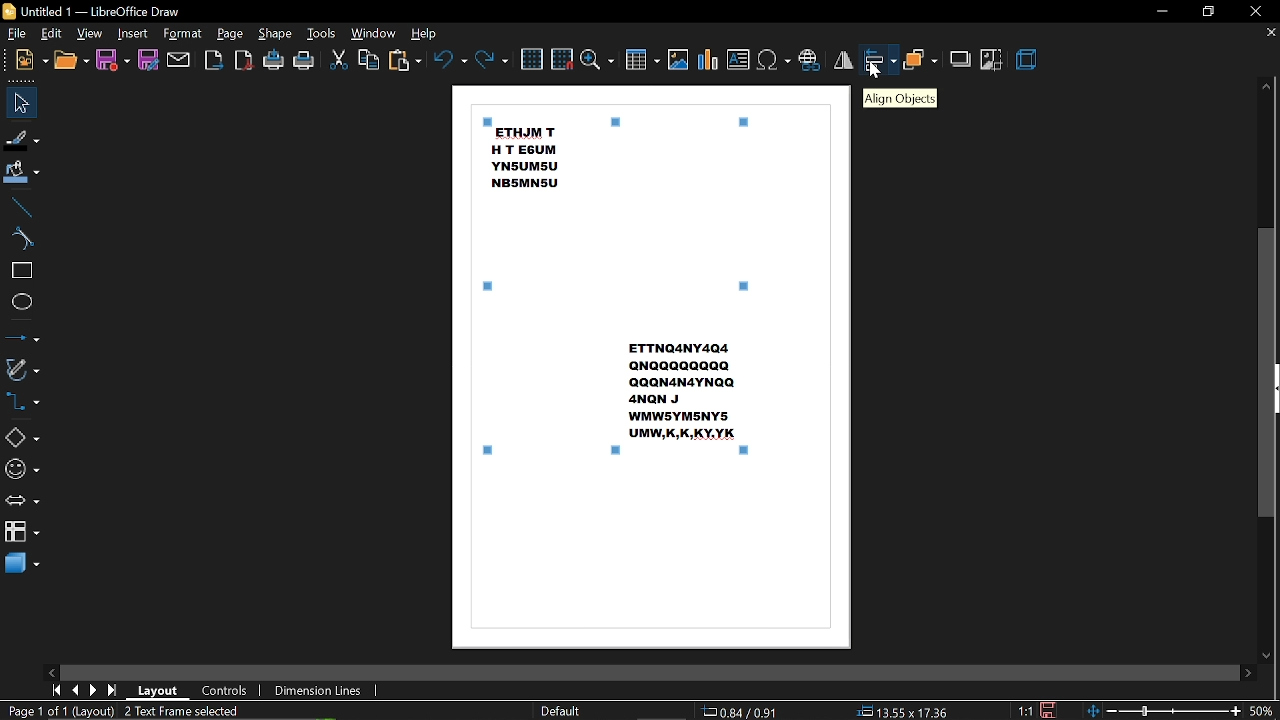 This screenshot has height=720, width=1280. Describe the element at coordinates (26, 404) in the screenshot. I see `connector` at that location.